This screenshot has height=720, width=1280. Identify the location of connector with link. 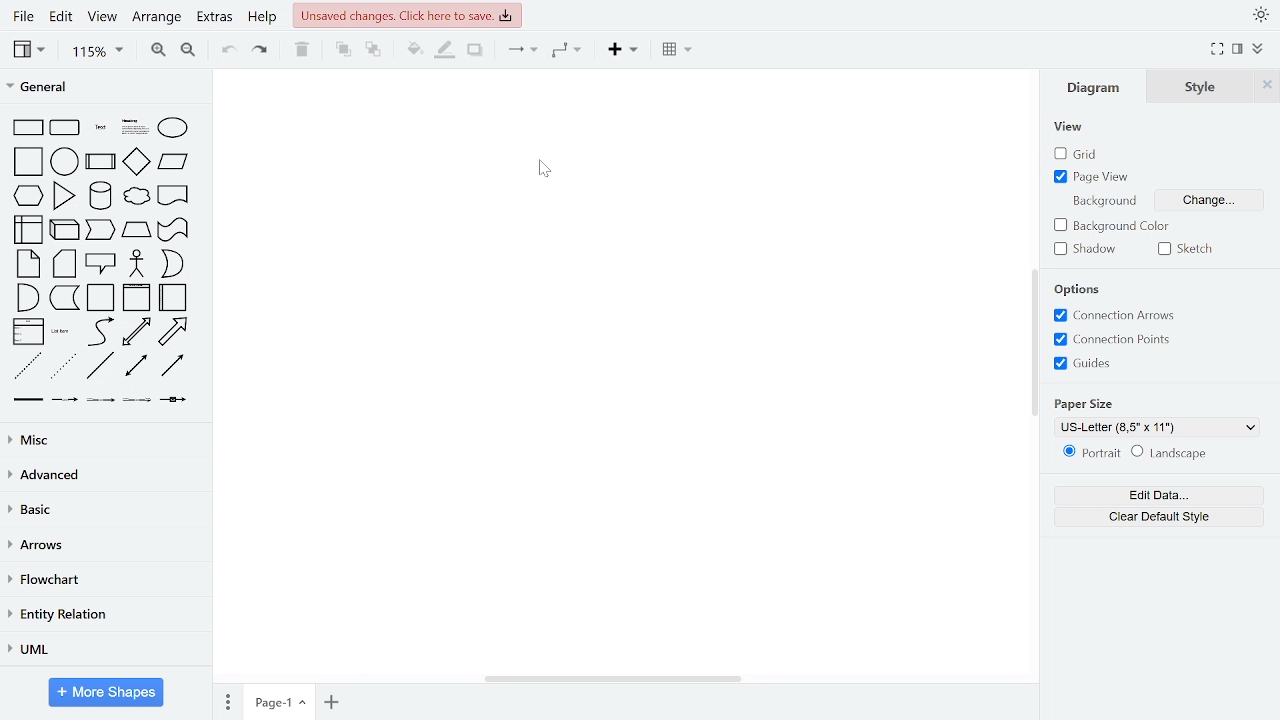
(172, 401).